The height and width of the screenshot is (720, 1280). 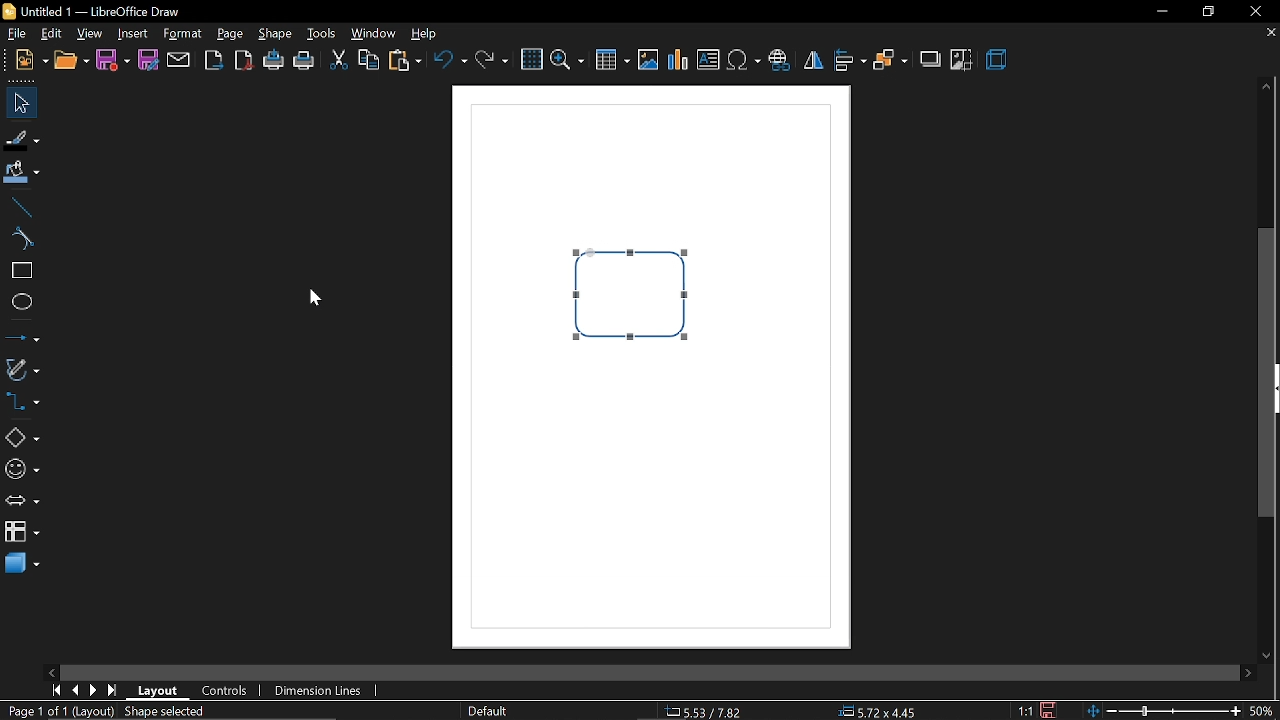 I want to click on export as pdf, so click(x=245, y=63).